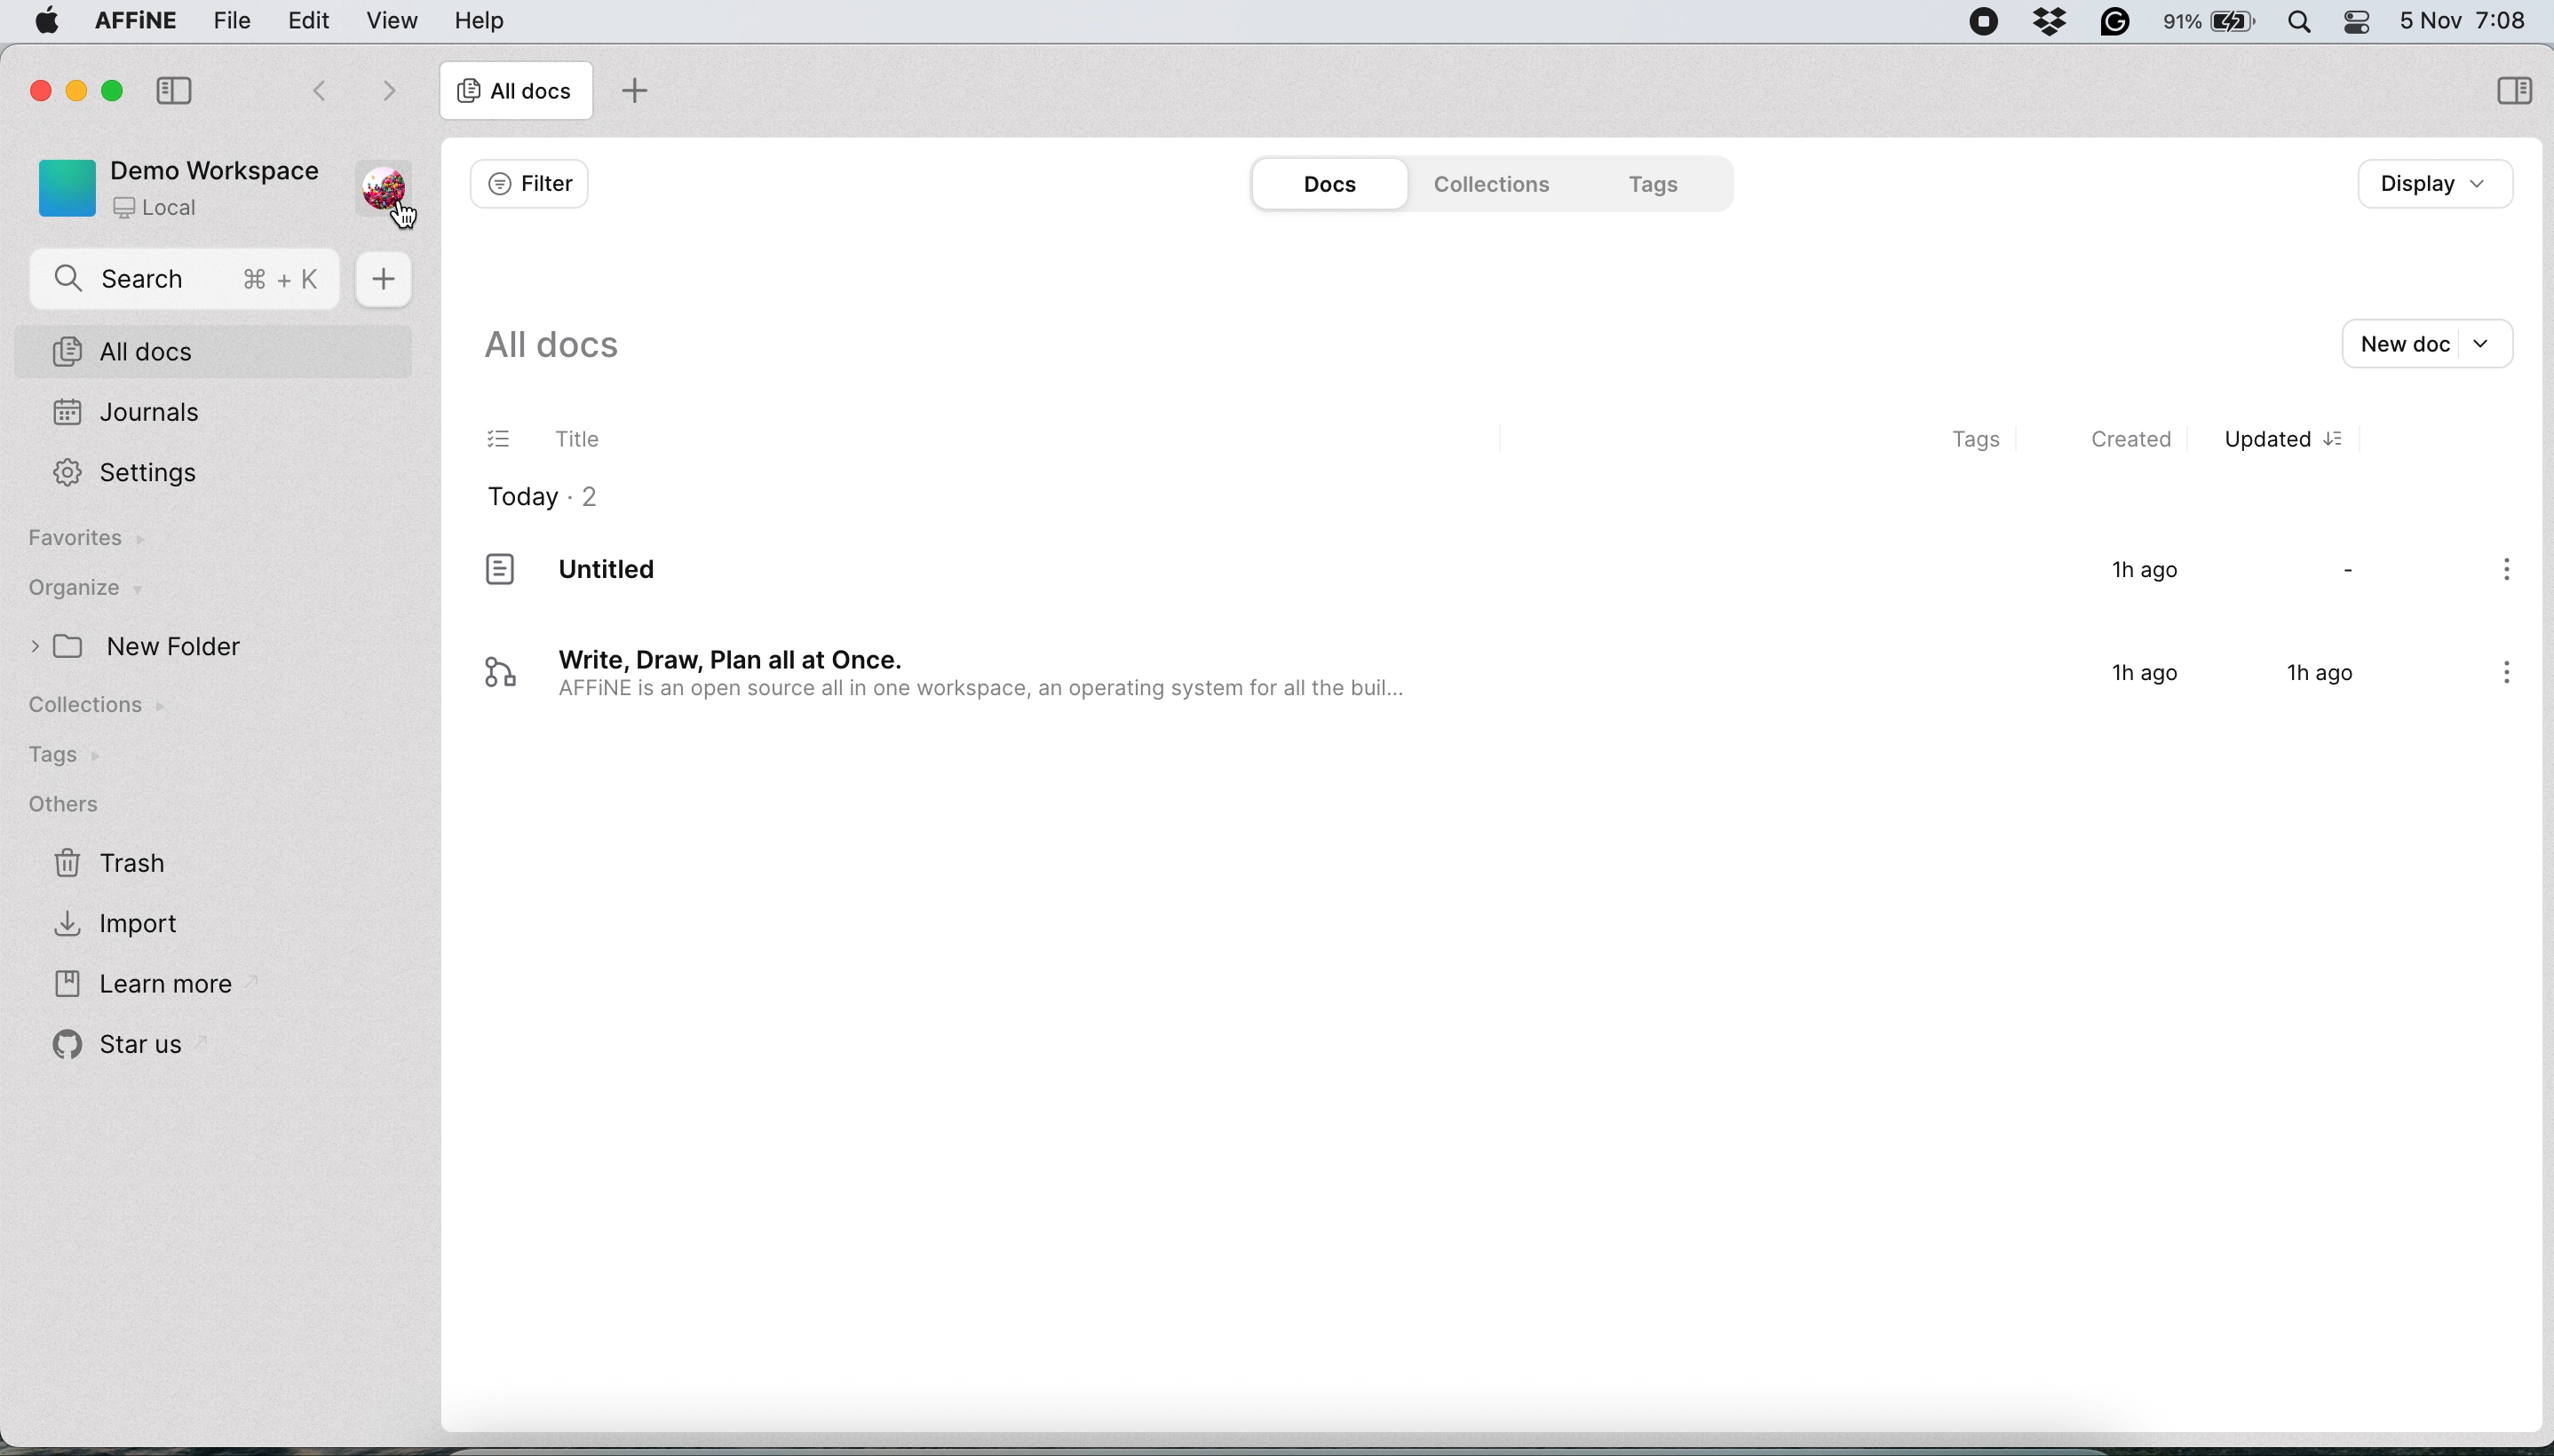 This screenshot has height=1456, width=2554. What do you see at coordinates (71, 90) in the screenshot?
I see `minimise` at bounding box center [71, 90].